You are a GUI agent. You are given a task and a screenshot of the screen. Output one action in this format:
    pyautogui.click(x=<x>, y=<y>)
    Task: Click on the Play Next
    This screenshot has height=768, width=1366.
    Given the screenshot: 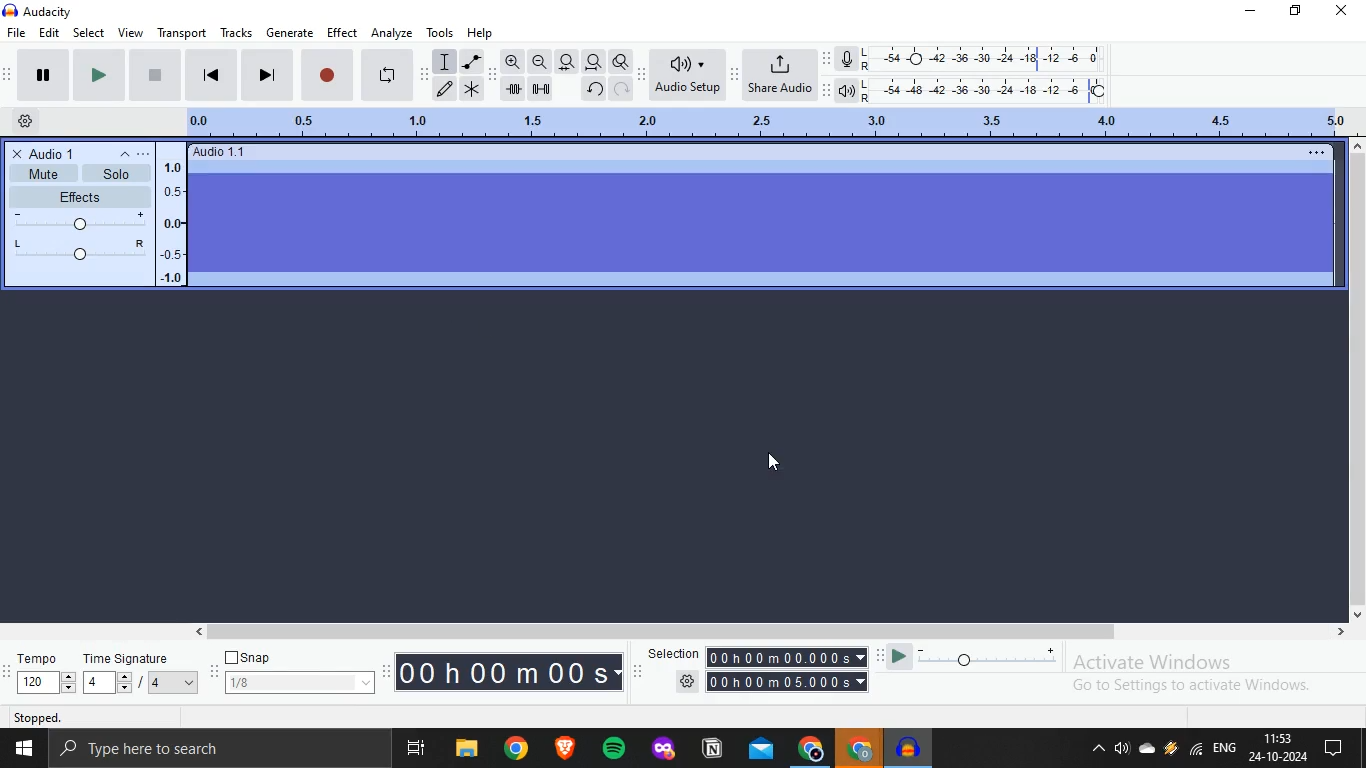 What is the action you would take?
    pyautogui.click(x=266, y=74)
    